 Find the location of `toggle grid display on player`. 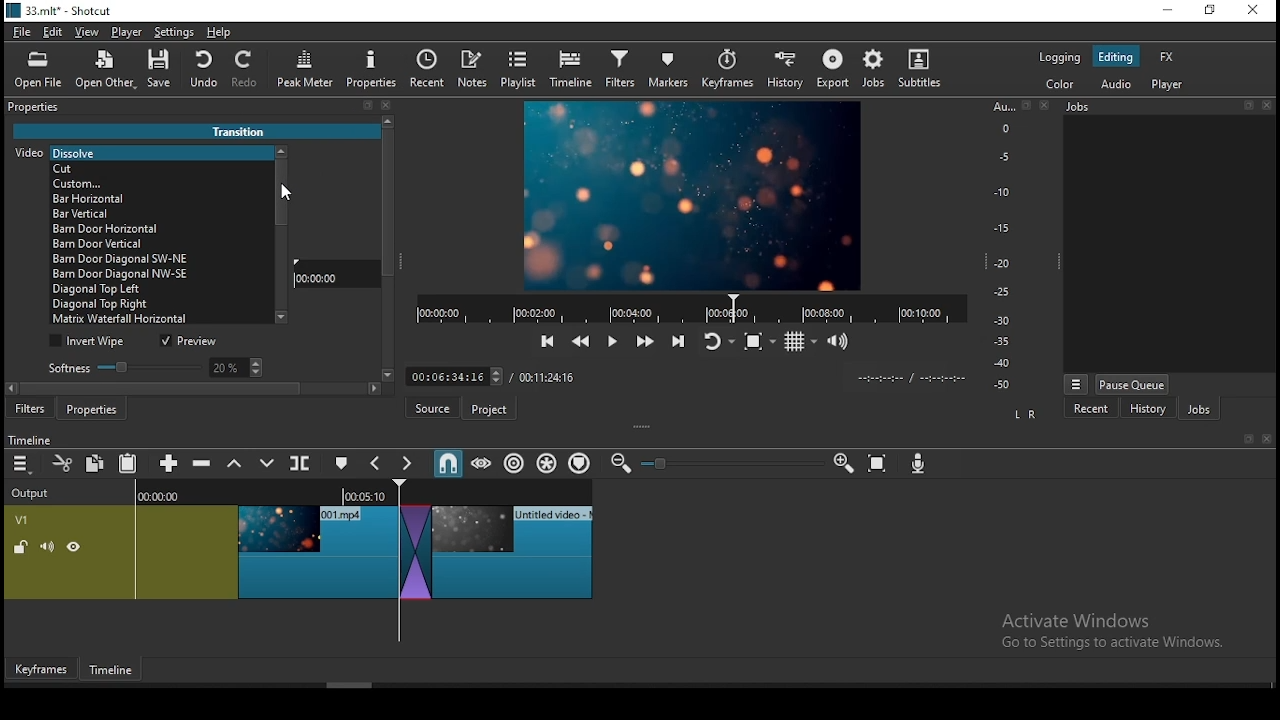

toggle grid display on player is located at coordinates (803, 339).